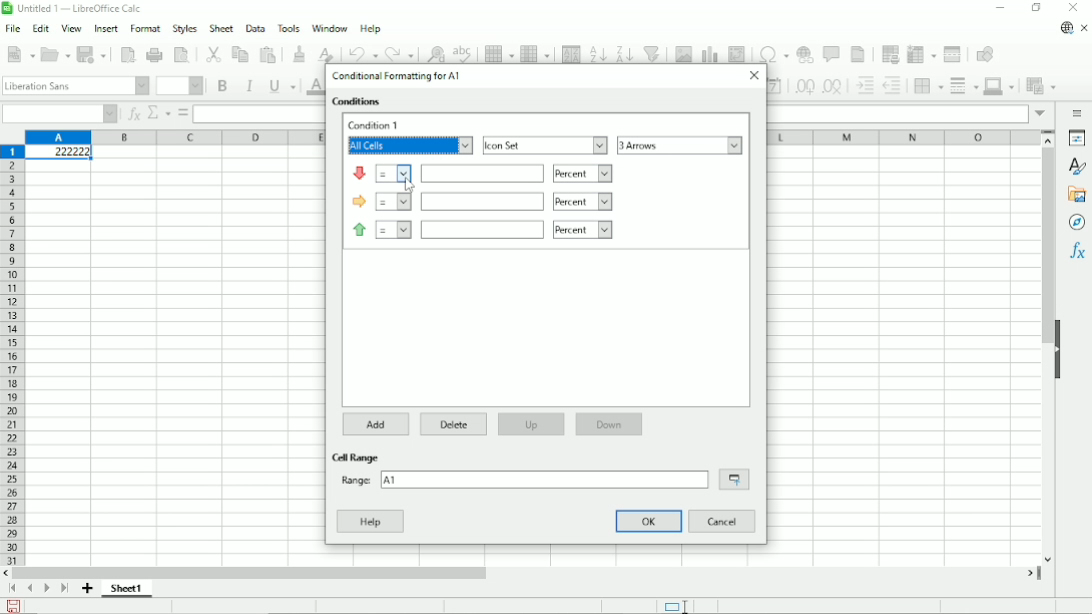  I want to click on Delete, so click(452, 423).